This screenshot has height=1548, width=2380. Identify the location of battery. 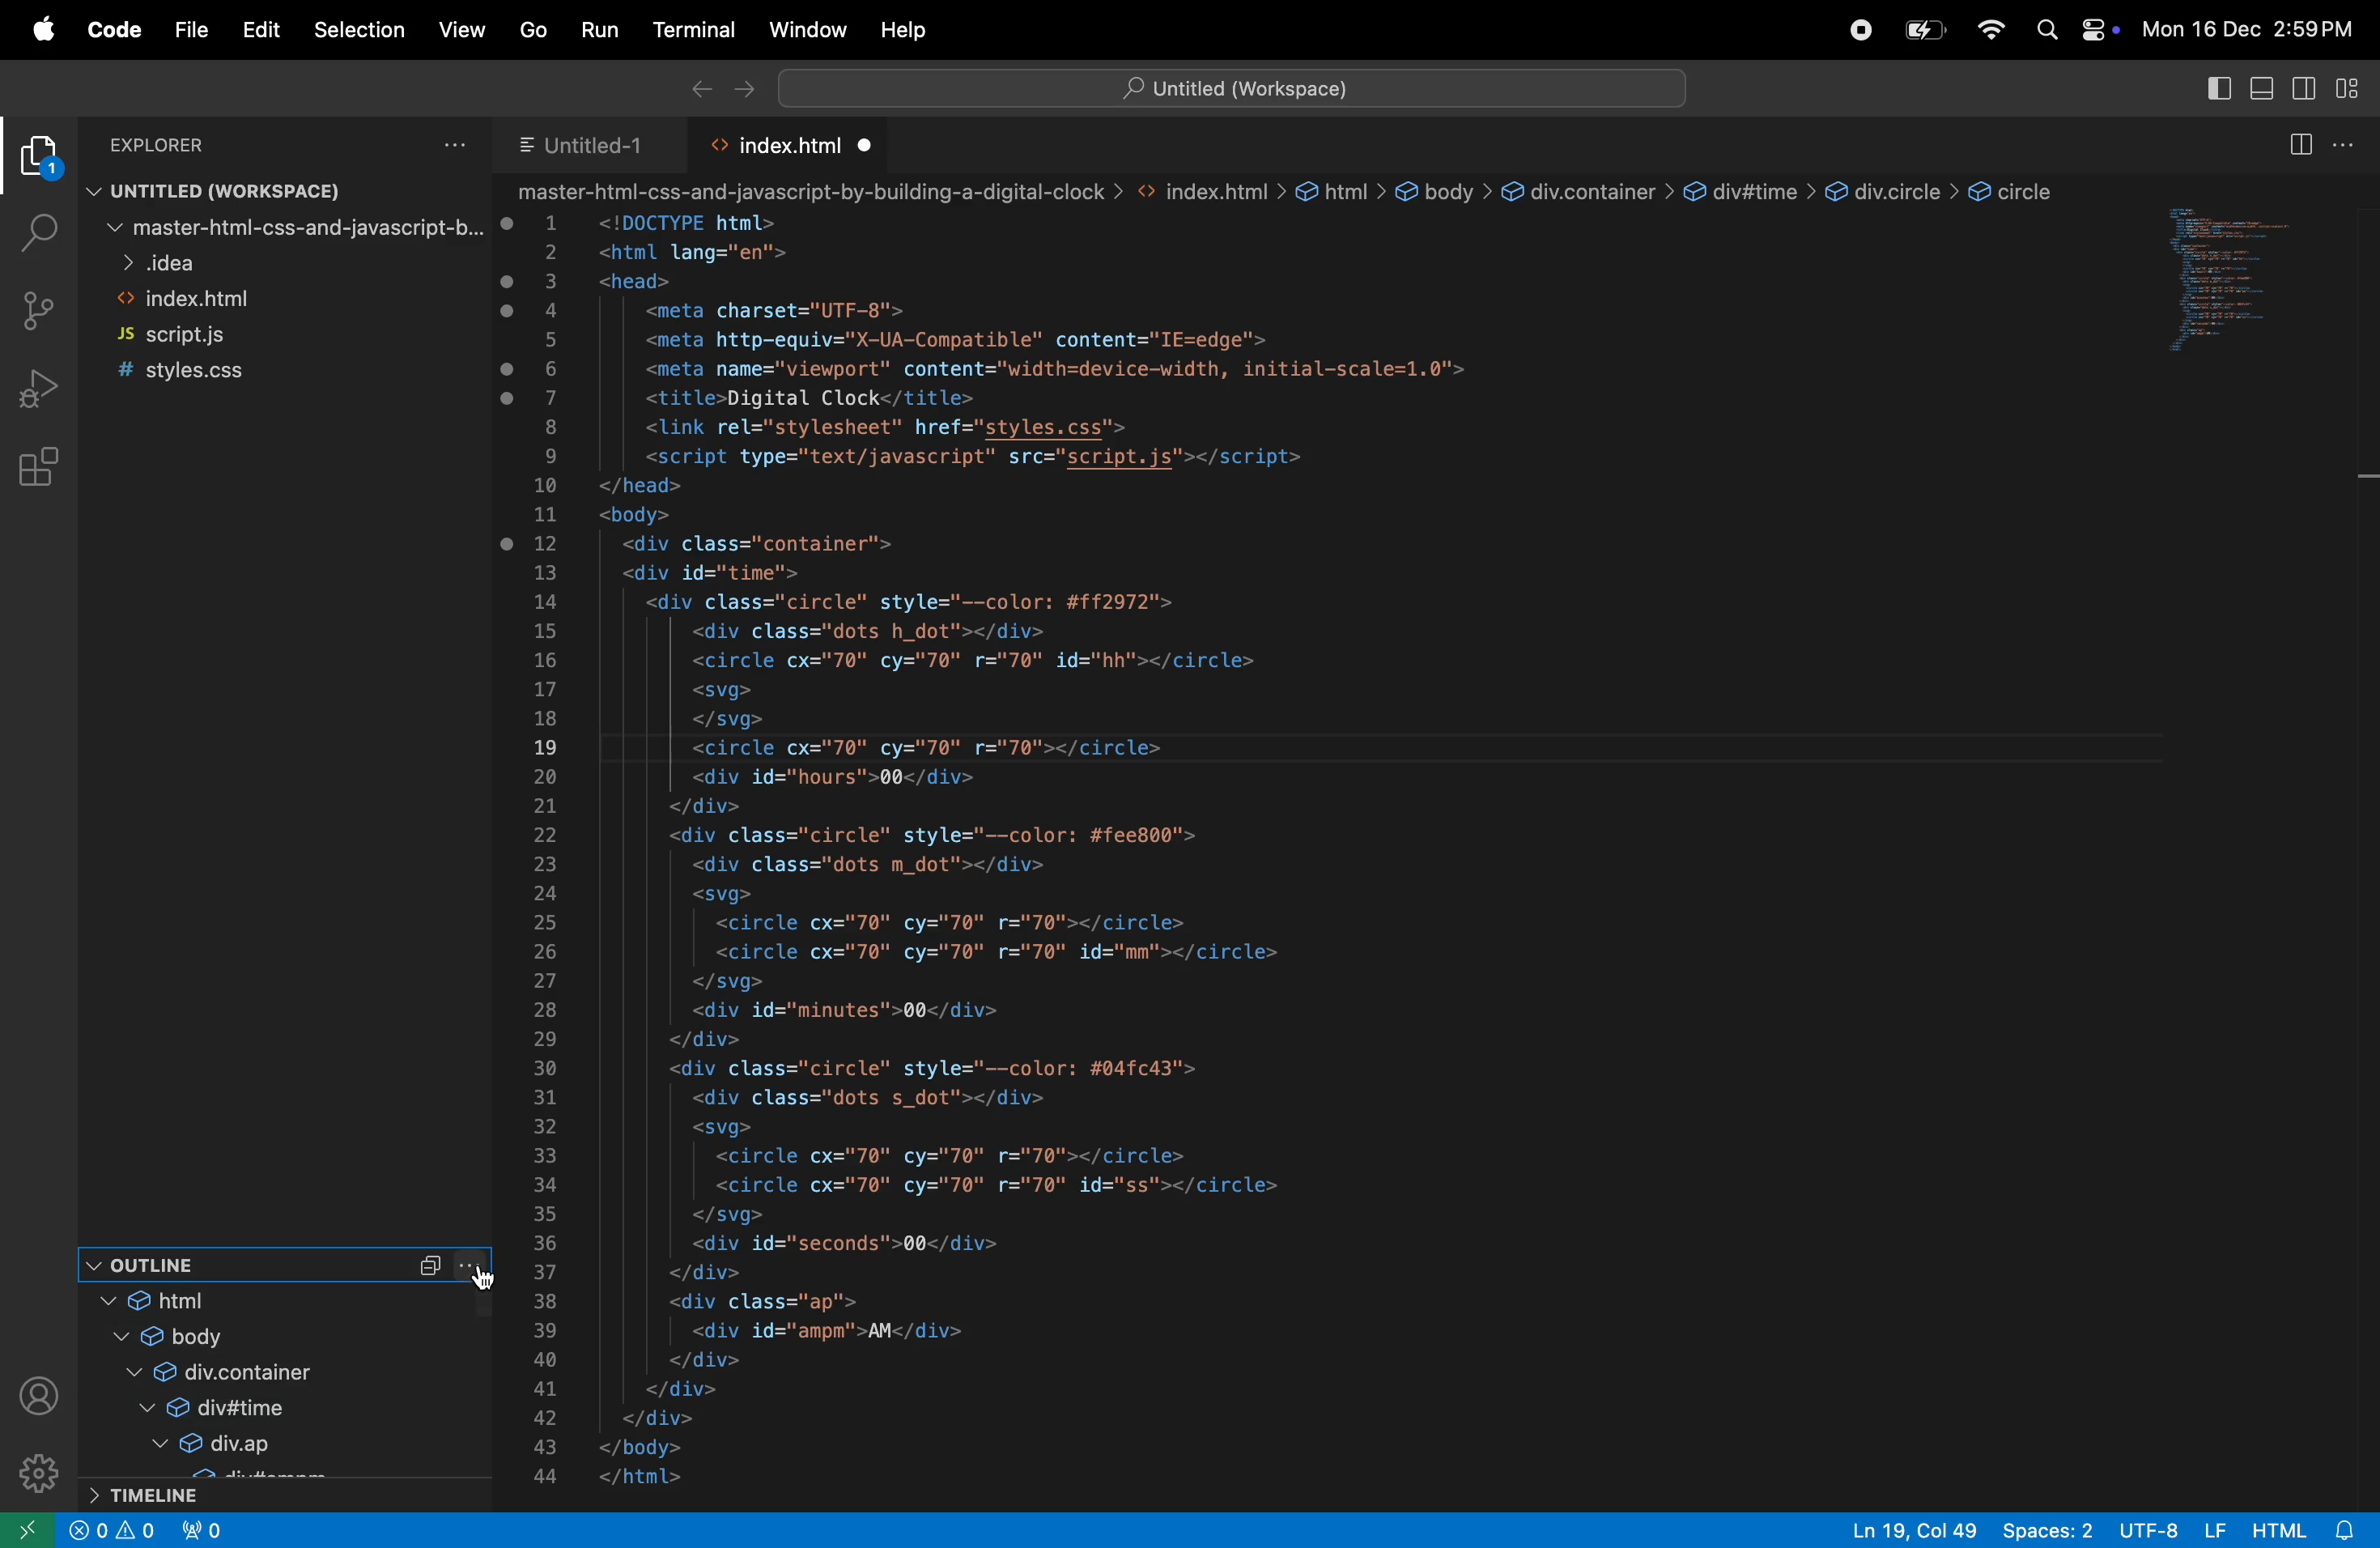
(1921, 29).